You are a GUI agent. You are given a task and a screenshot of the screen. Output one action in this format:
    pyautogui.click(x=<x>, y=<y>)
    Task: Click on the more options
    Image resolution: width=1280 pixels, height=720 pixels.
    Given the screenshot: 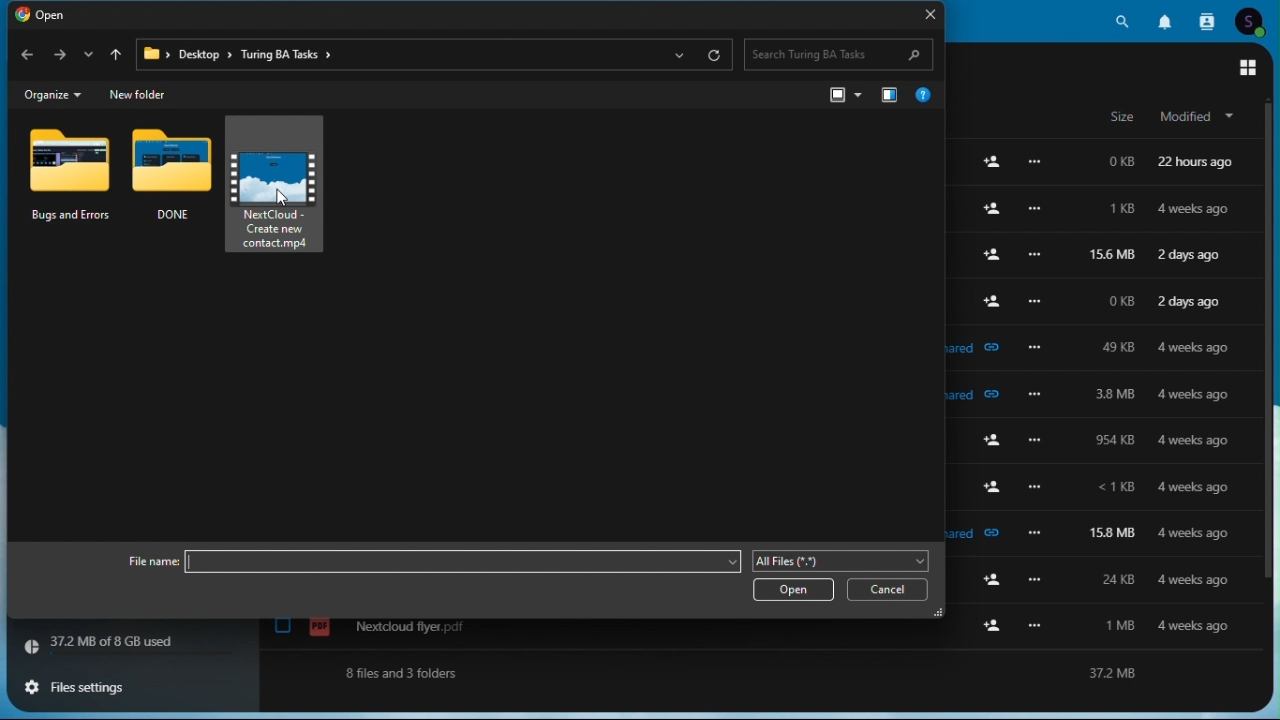 What is the action you would take?
    pyautogui.click(x=1036, y=439)
    